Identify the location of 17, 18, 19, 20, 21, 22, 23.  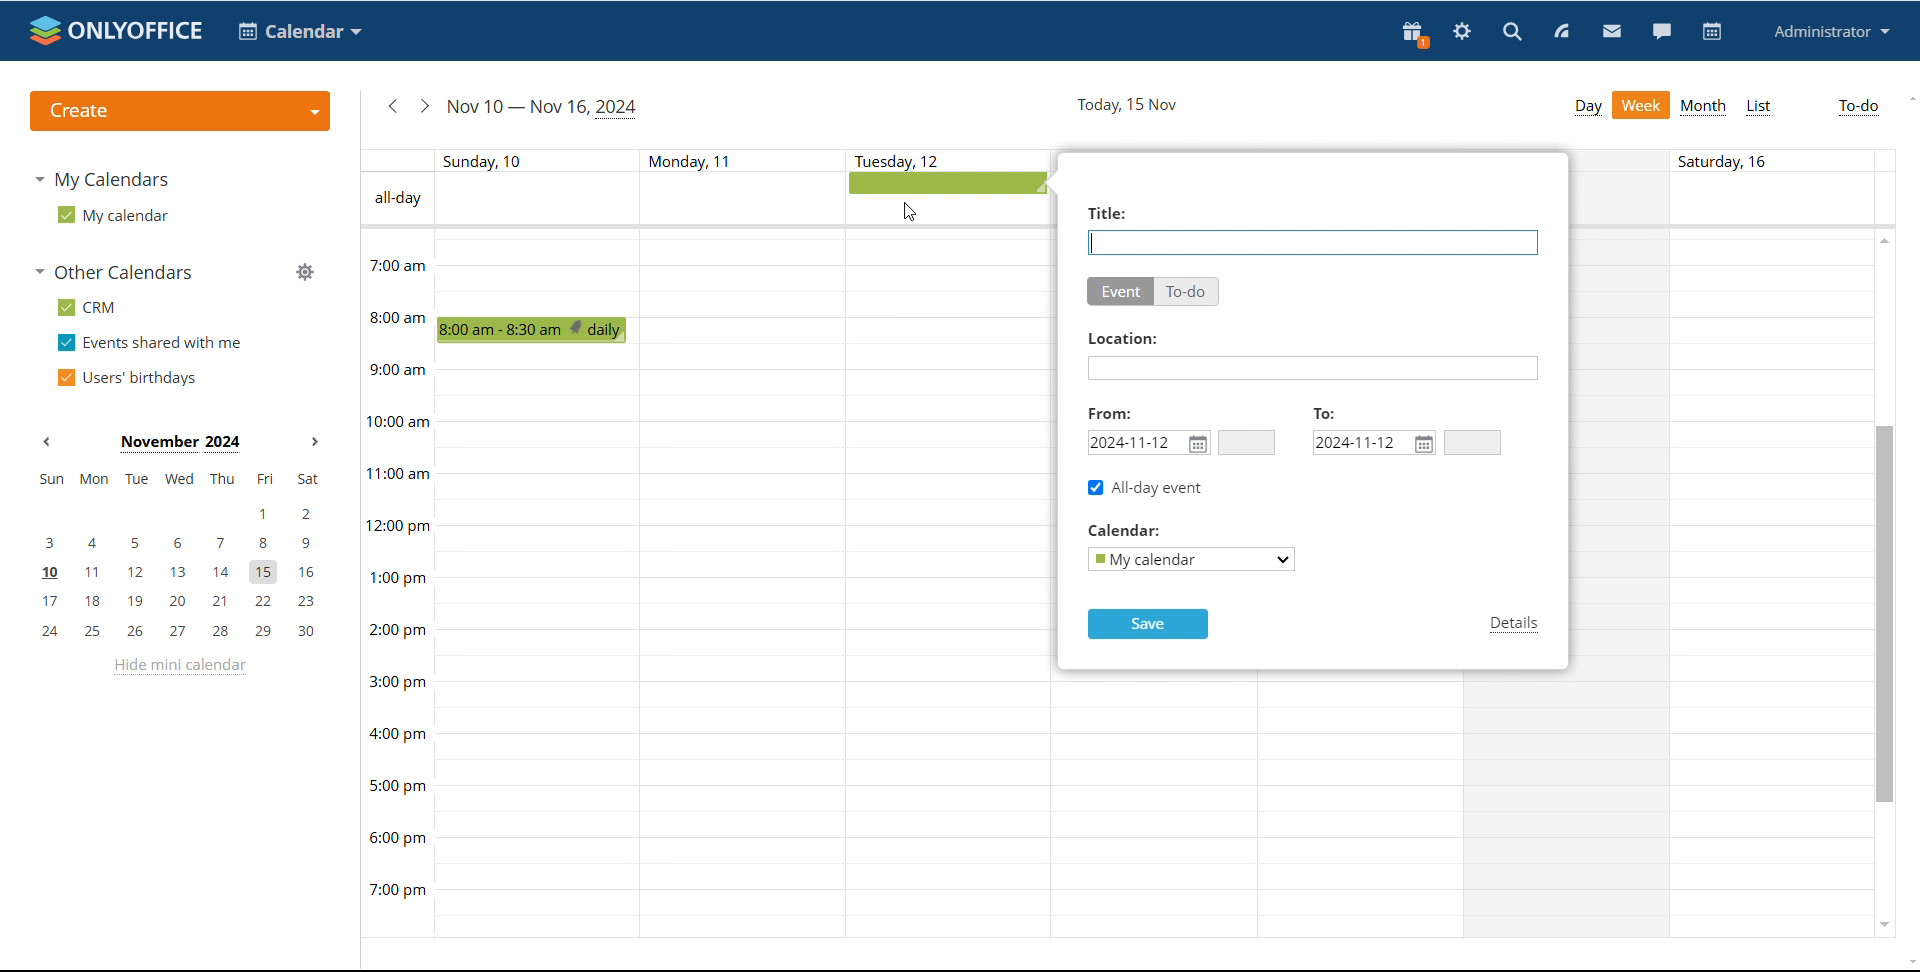
(186, 601).